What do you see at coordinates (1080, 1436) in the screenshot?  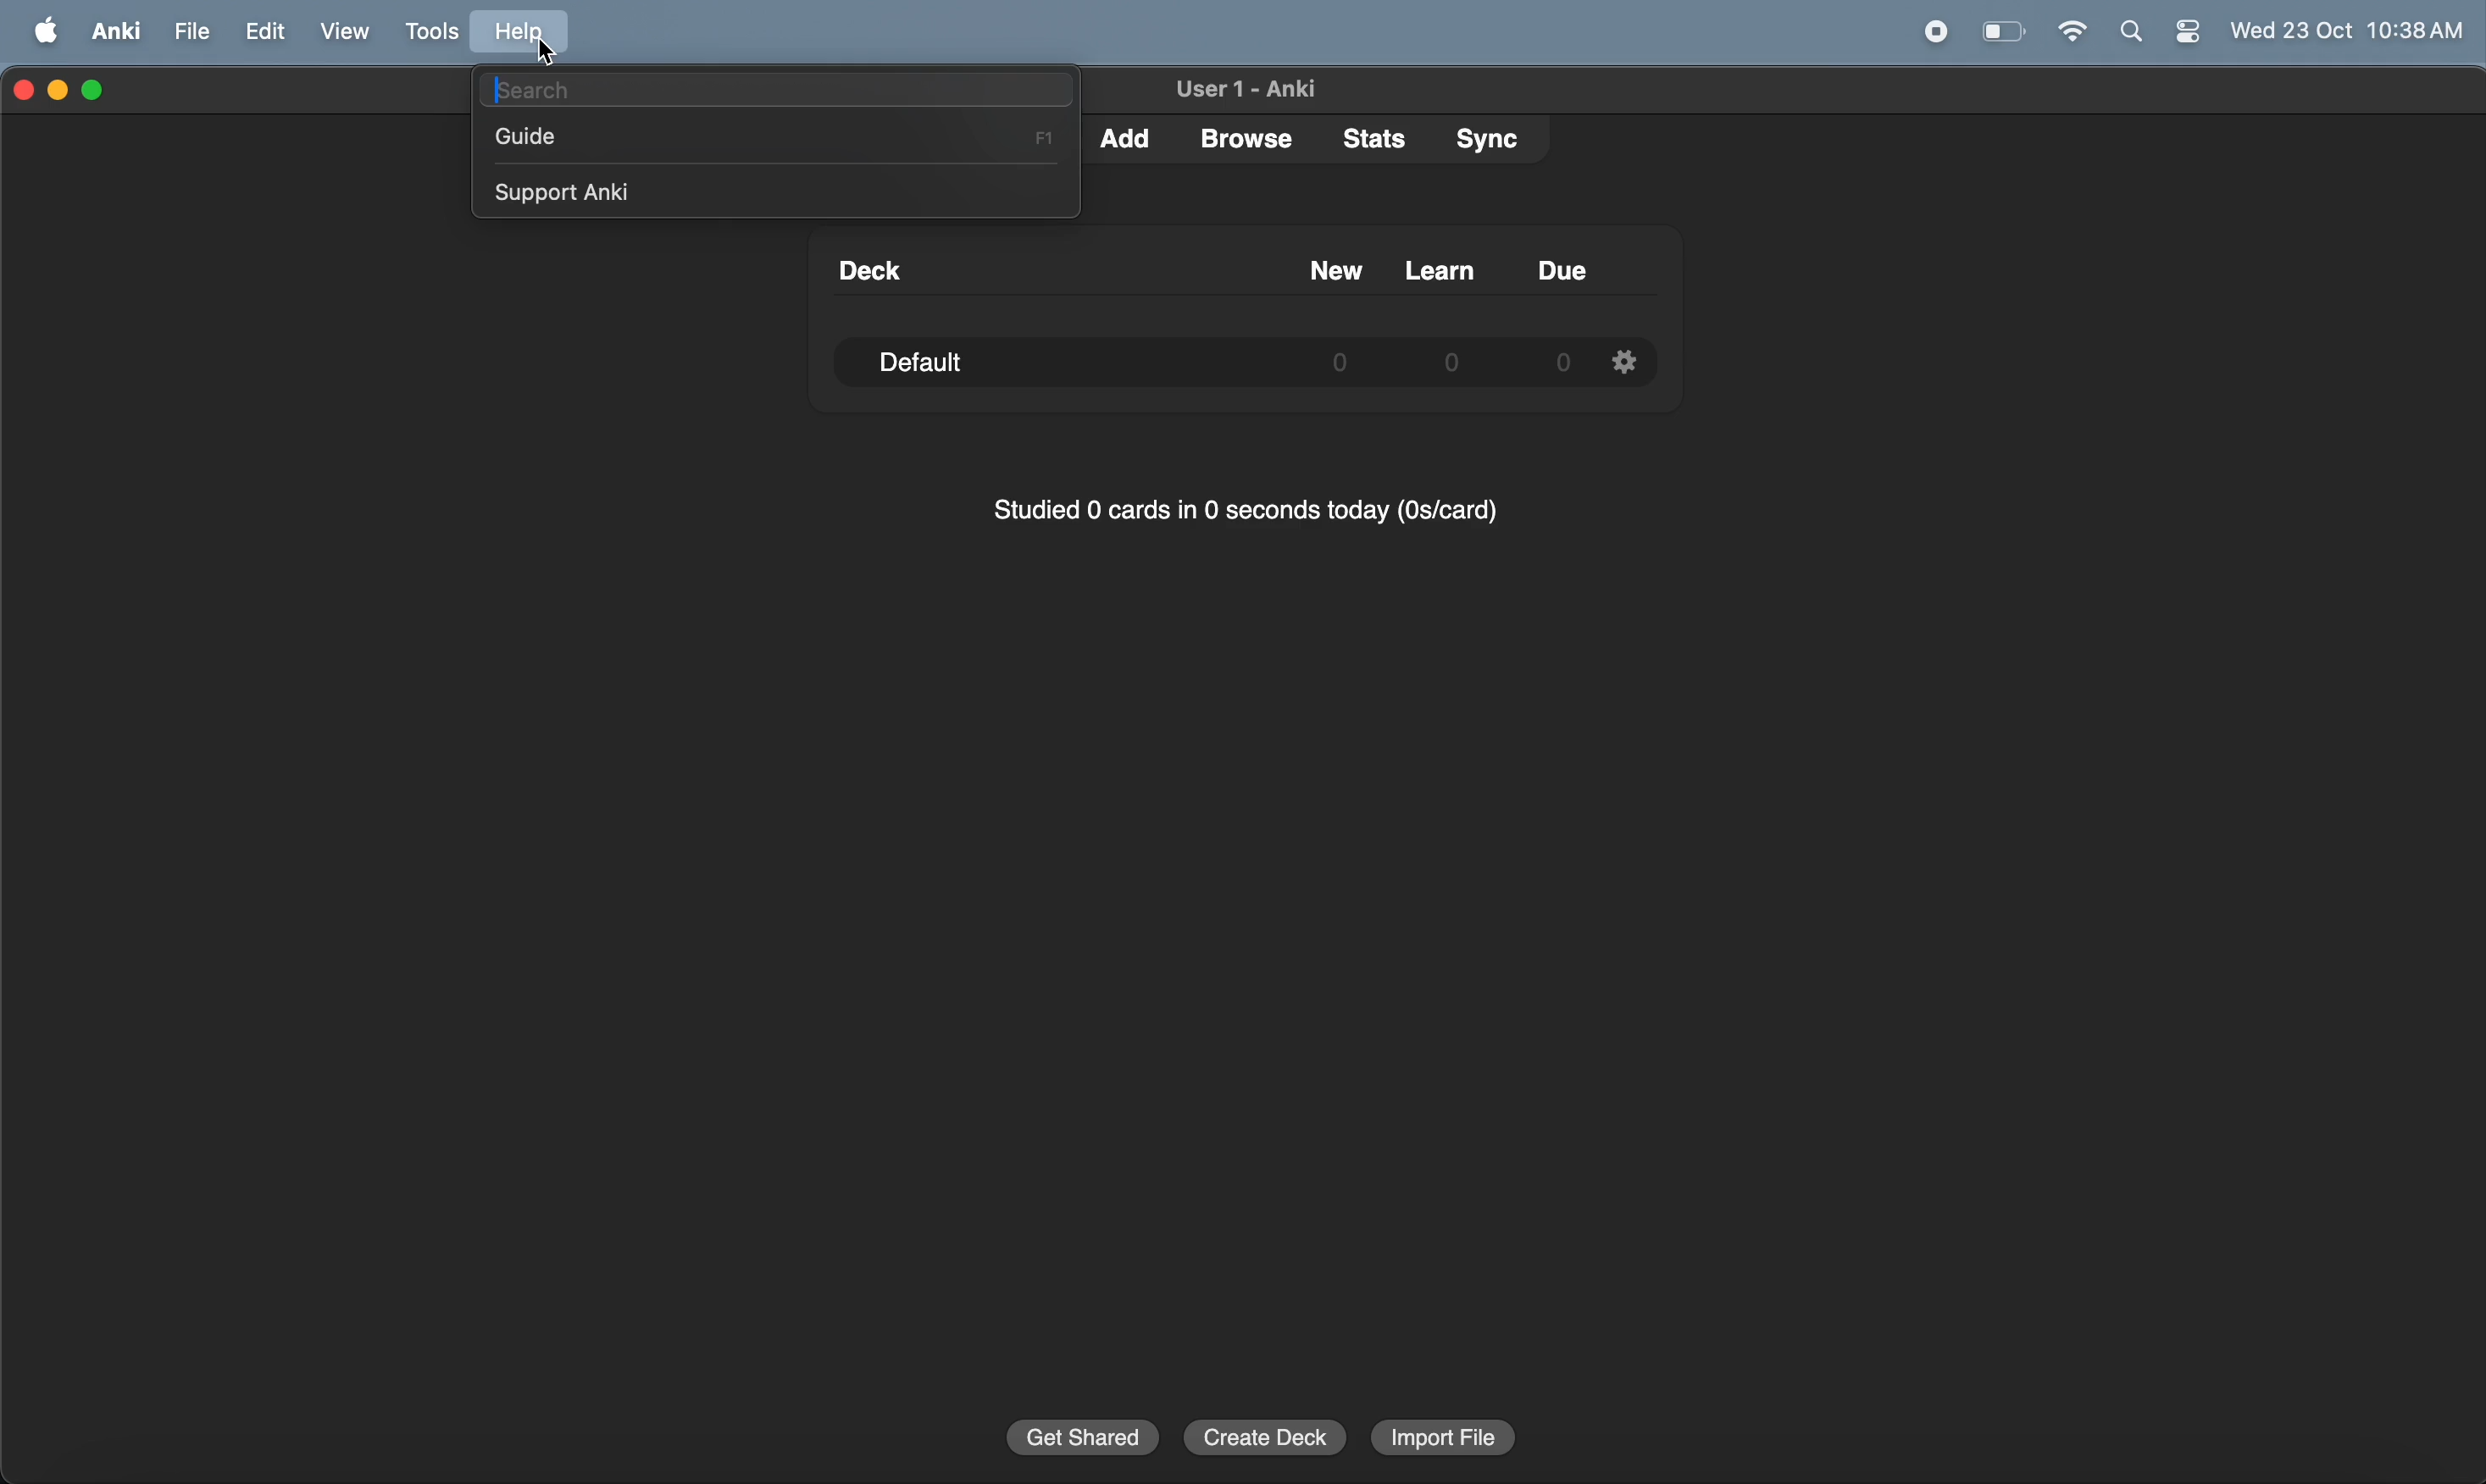 I see `get shared` at bounding box center [1080, 1436].